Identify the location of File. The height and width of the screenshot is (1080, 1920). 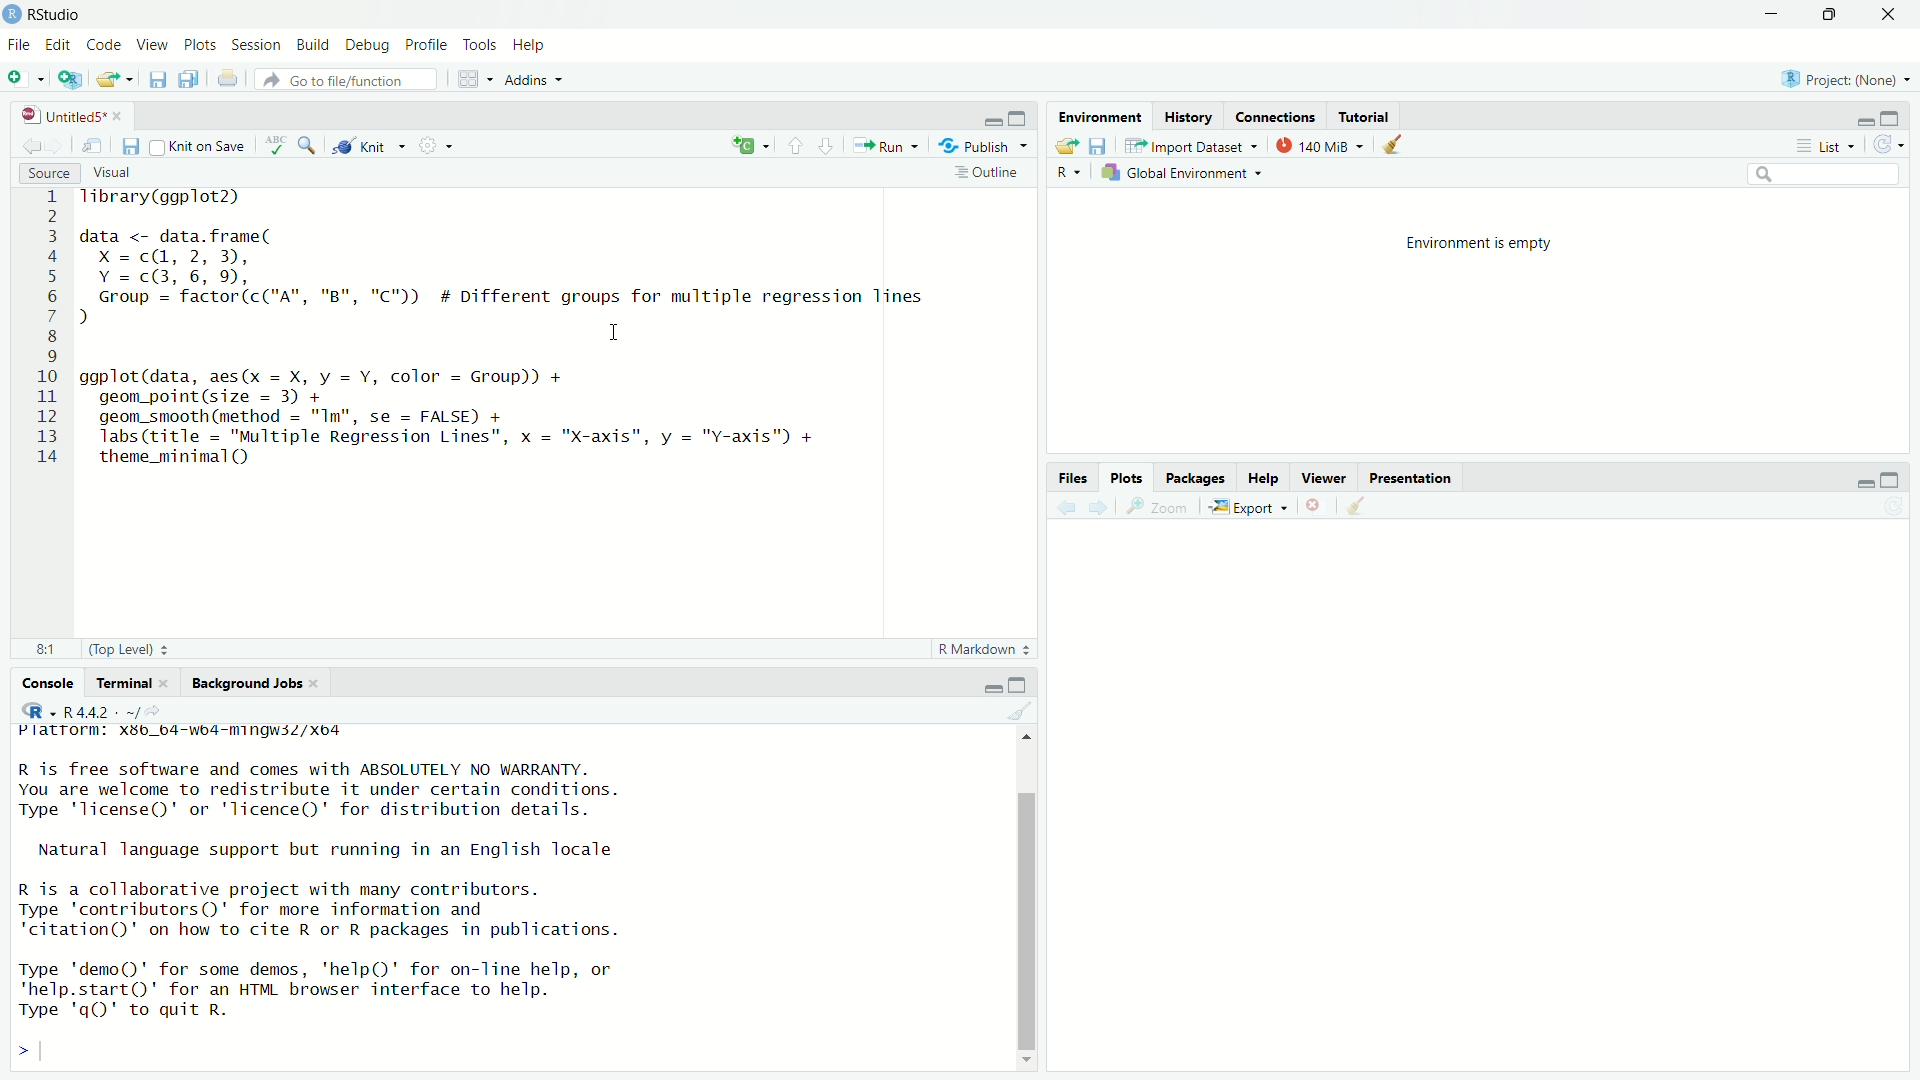
(22, 45).